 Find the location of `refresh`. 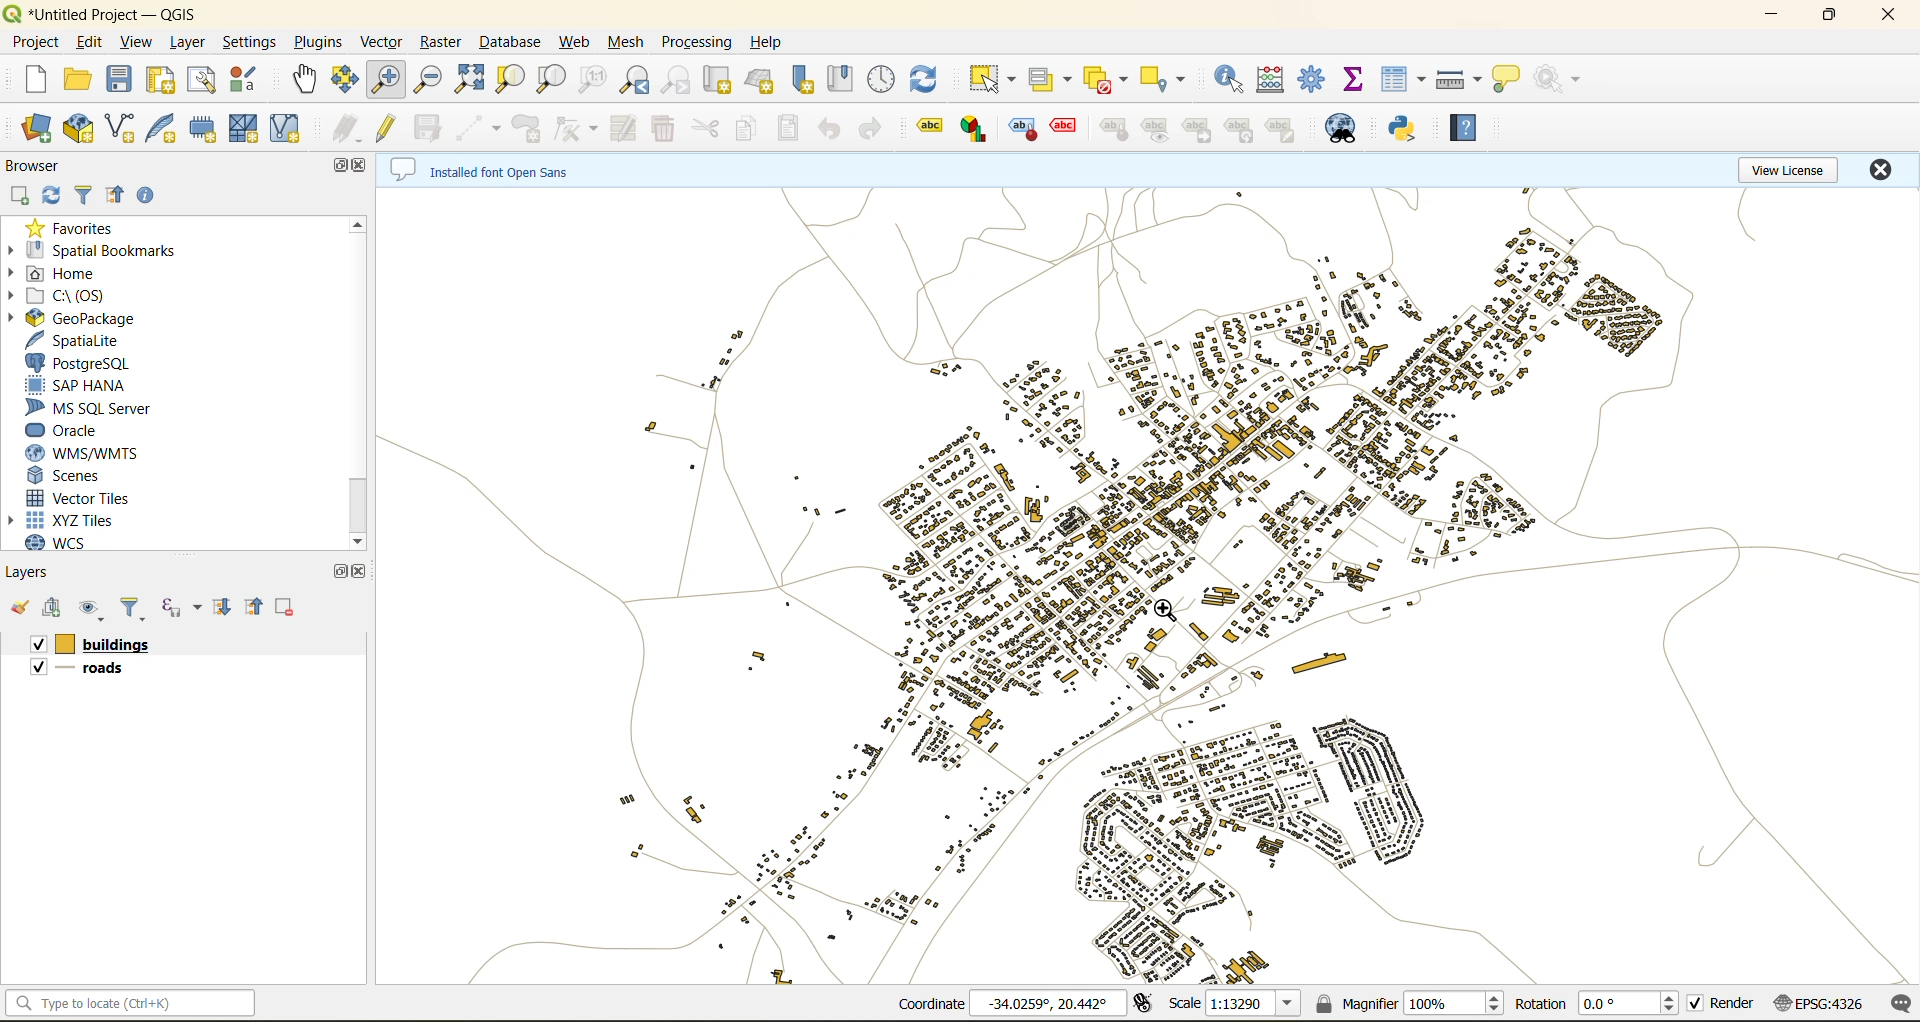

refresh is located at coordinates (923, 82).